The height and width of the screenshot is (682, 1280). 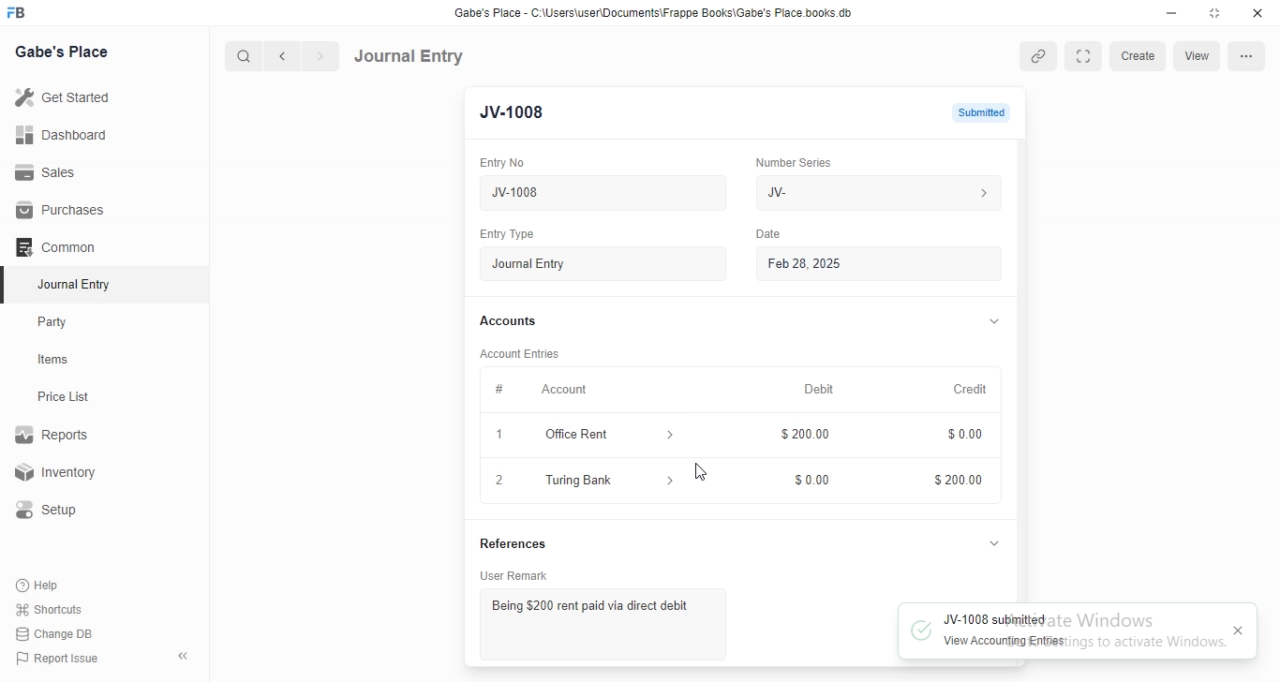 I want to click on ‘Journal Entry, so click(x=77, y=284).